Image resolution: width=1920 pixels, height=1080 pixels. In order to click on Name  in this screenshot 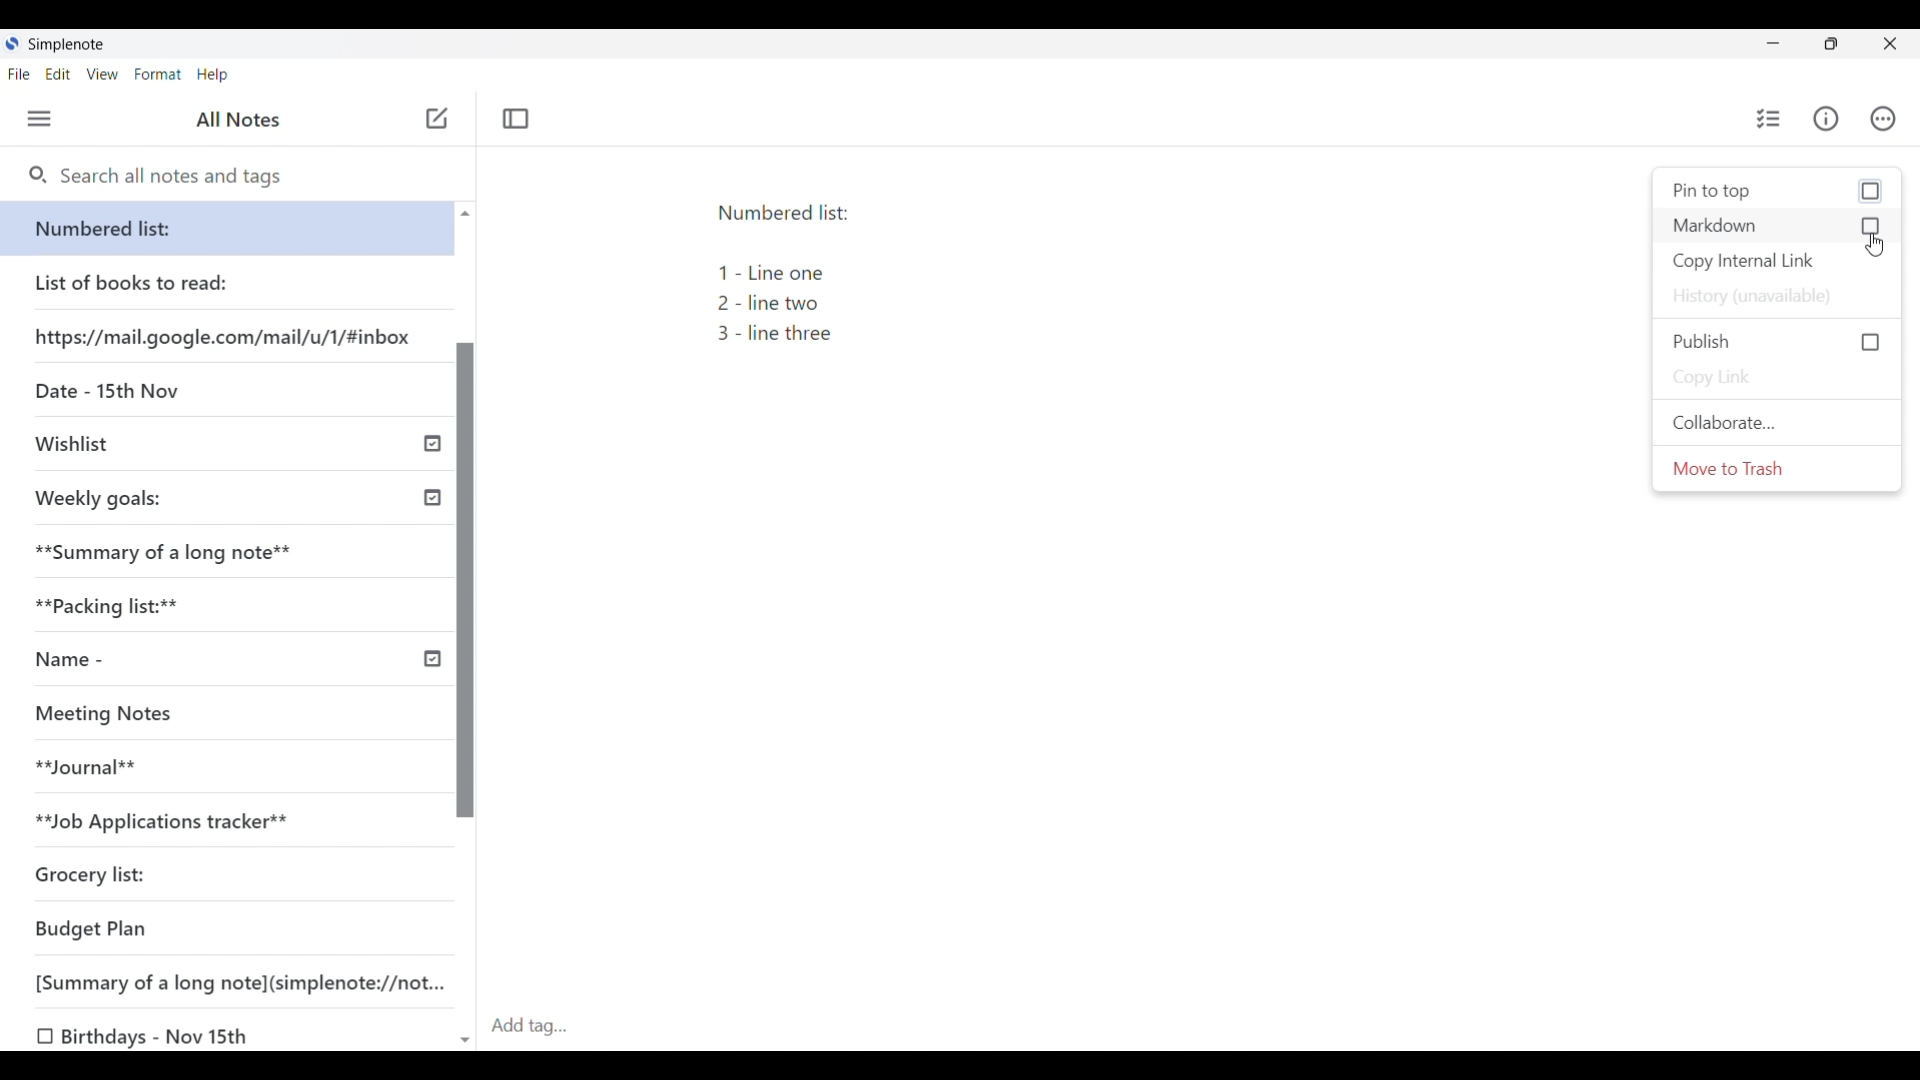, I will do `click(109, 667)`.